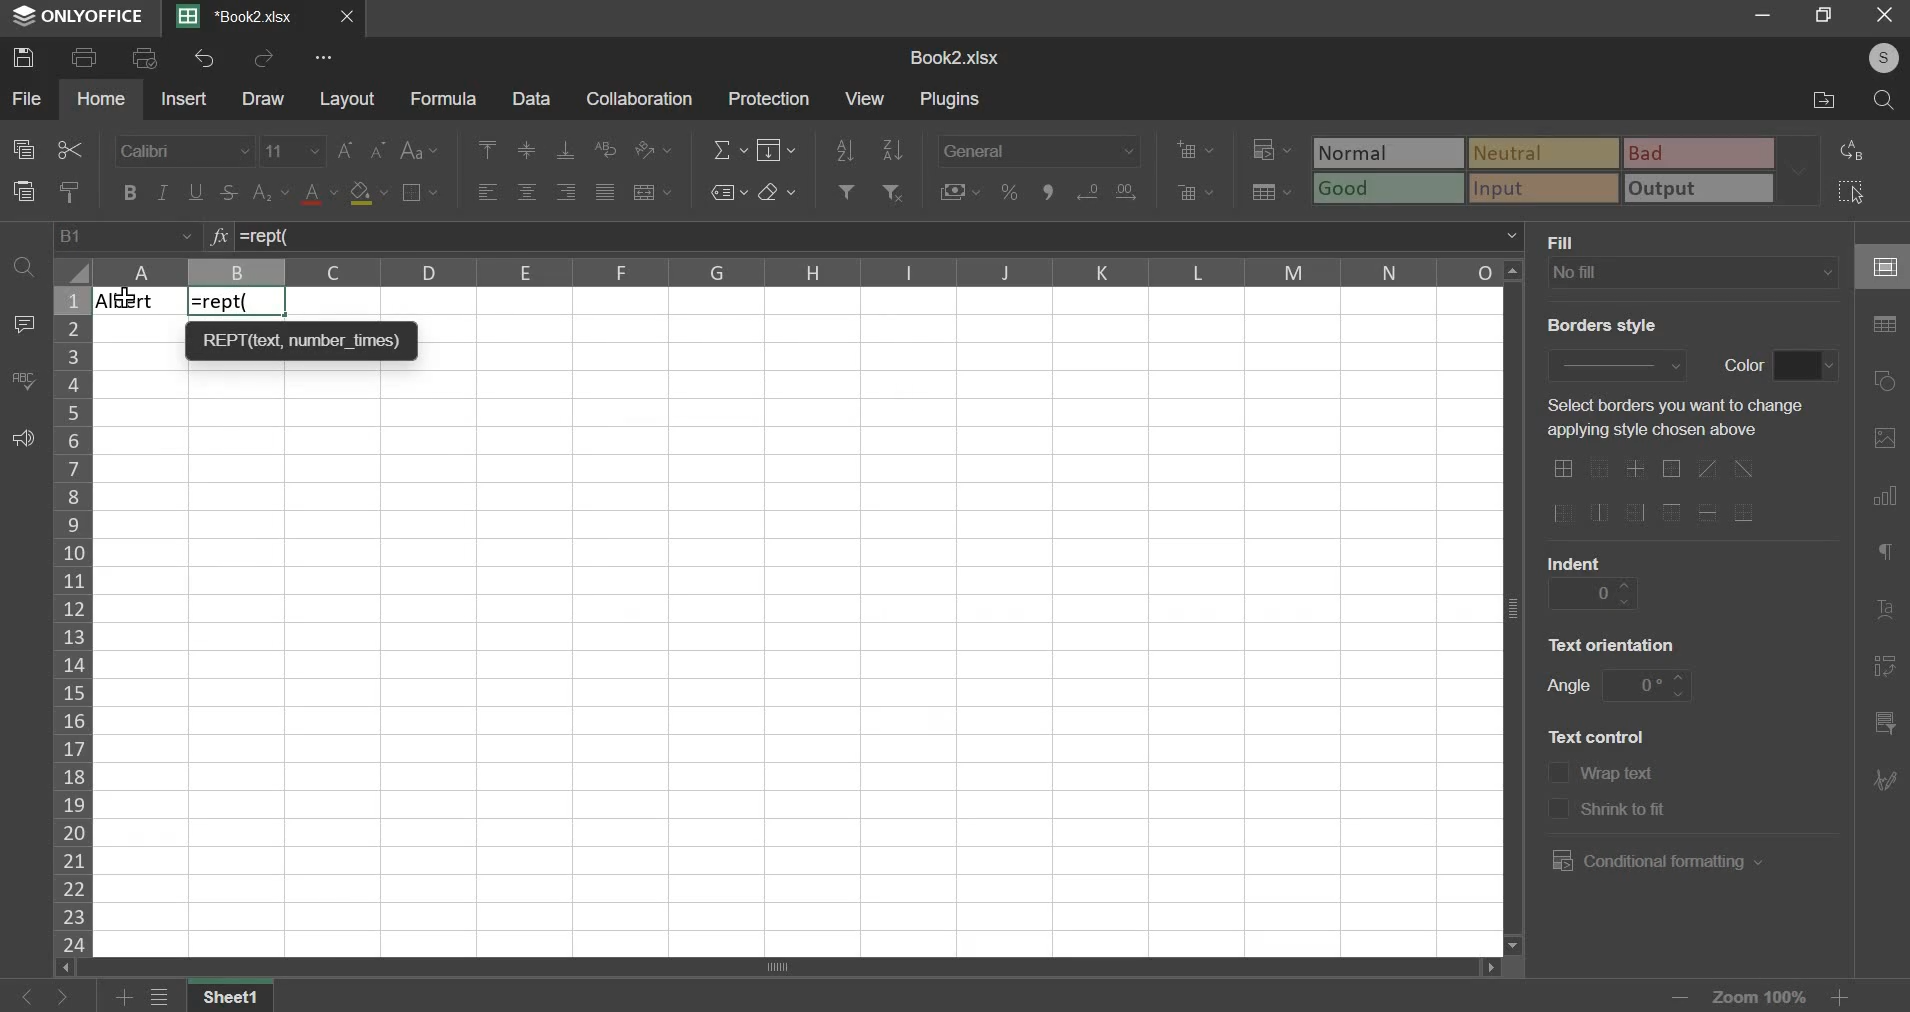  I want to click on function, so click(219, 235).